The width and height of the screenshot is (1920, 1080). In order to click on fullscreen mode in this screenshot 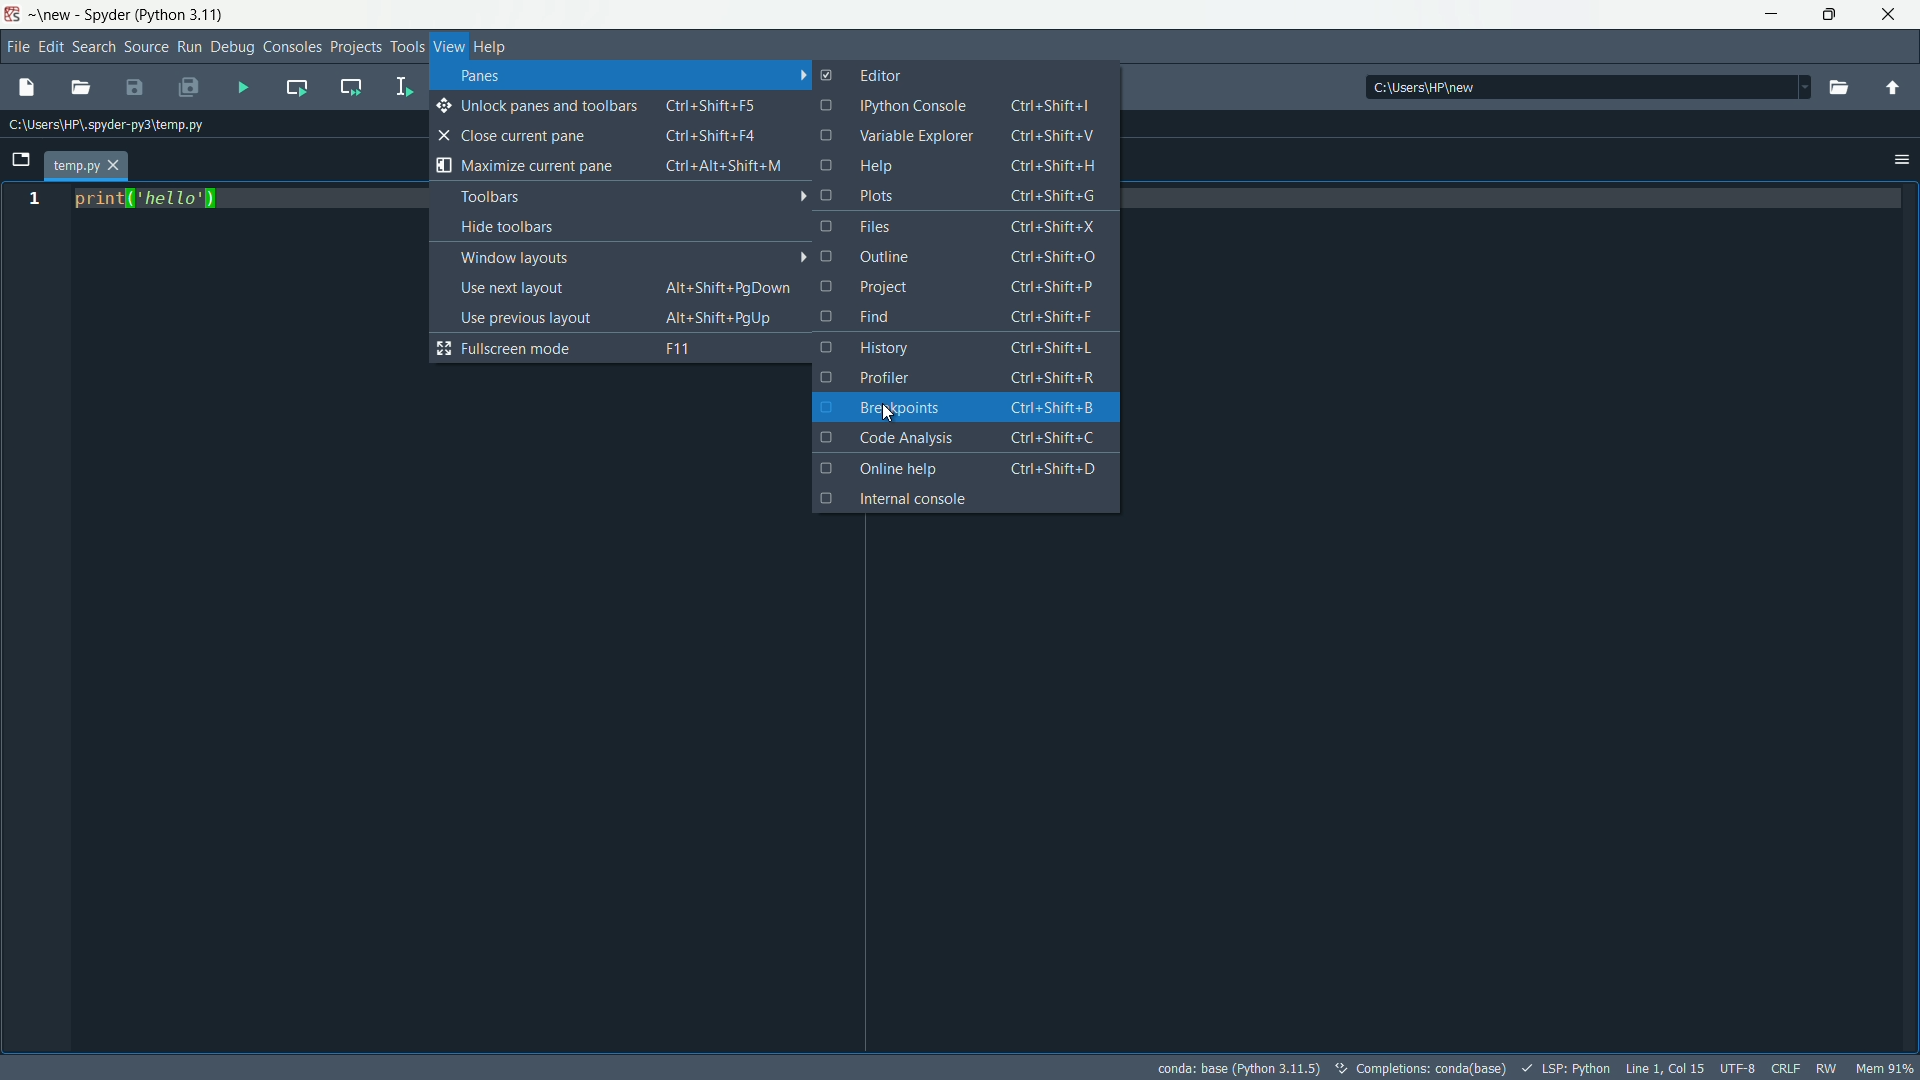, I will do `click(622, 348)`.